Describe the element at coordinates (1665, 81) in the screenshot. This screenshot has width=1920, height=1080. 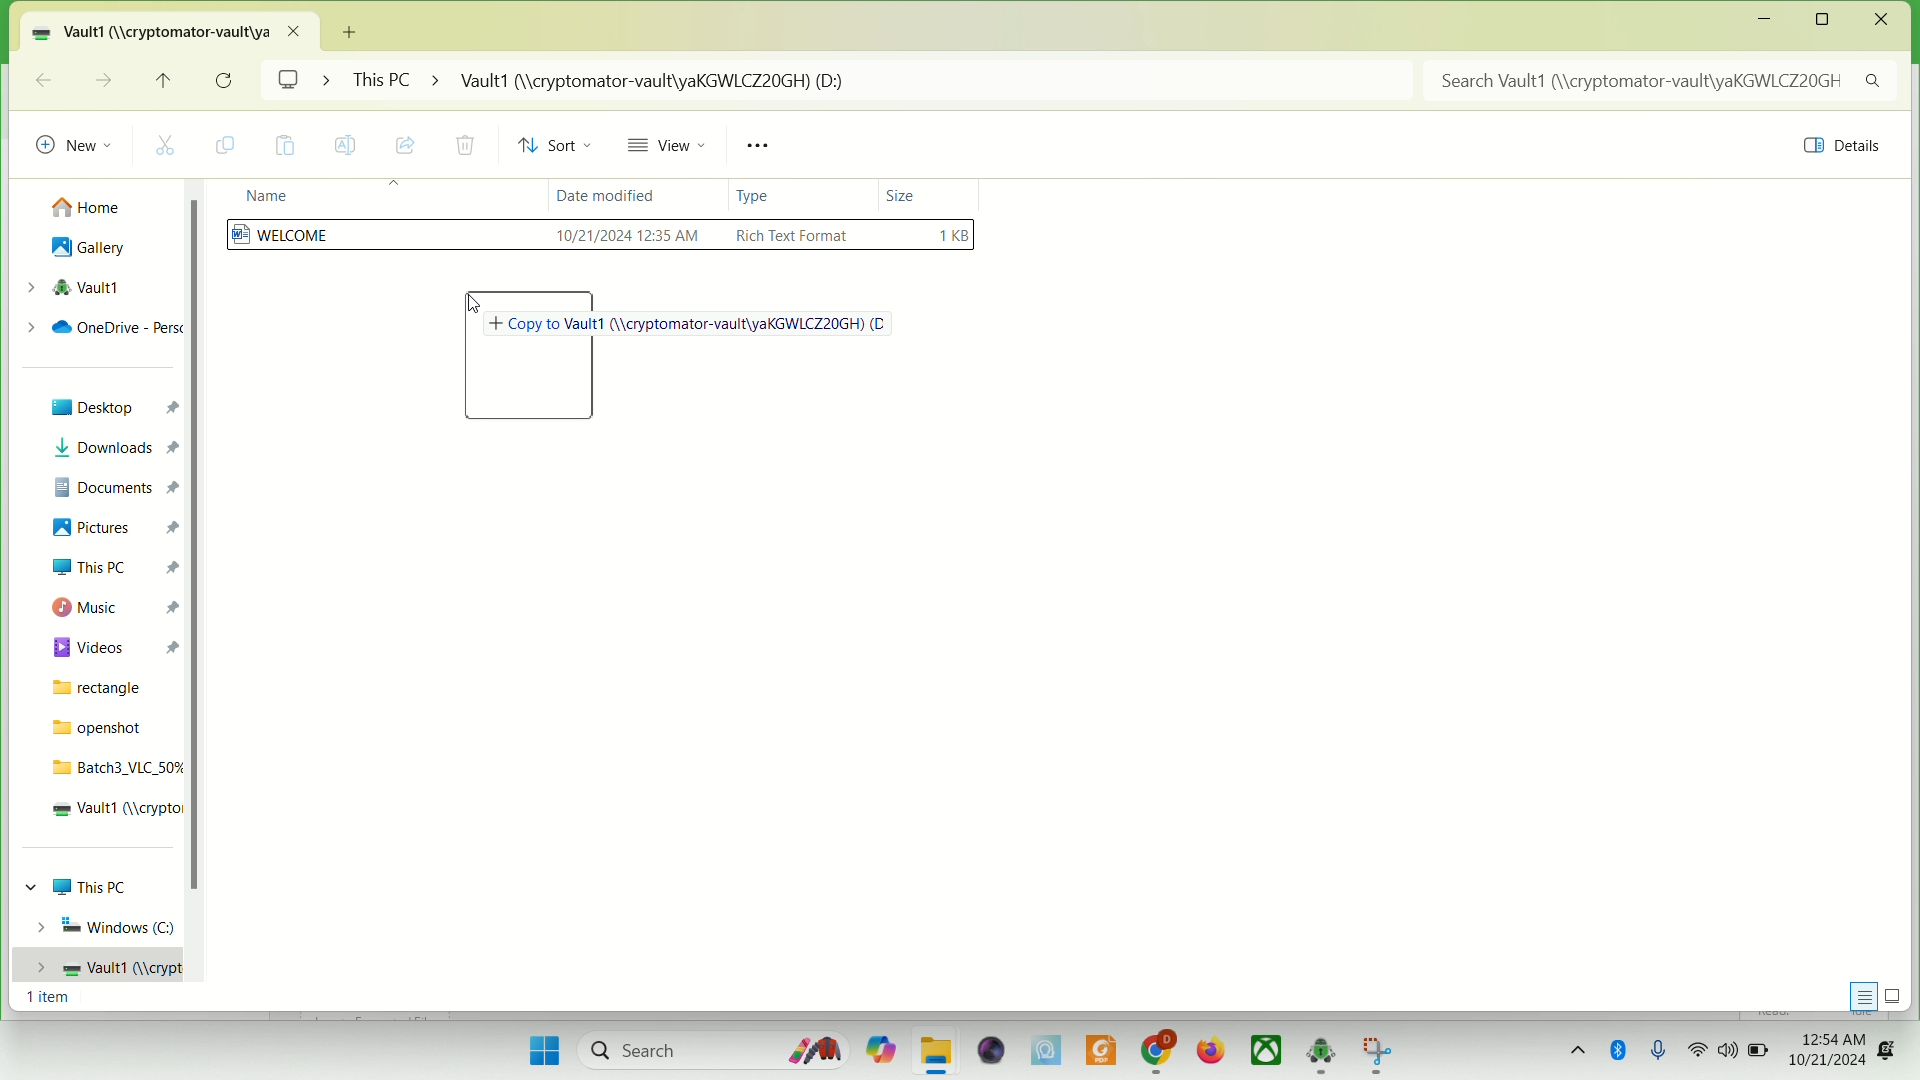
I see `search Vault1 (//cryptomator-vault/)` at that location.